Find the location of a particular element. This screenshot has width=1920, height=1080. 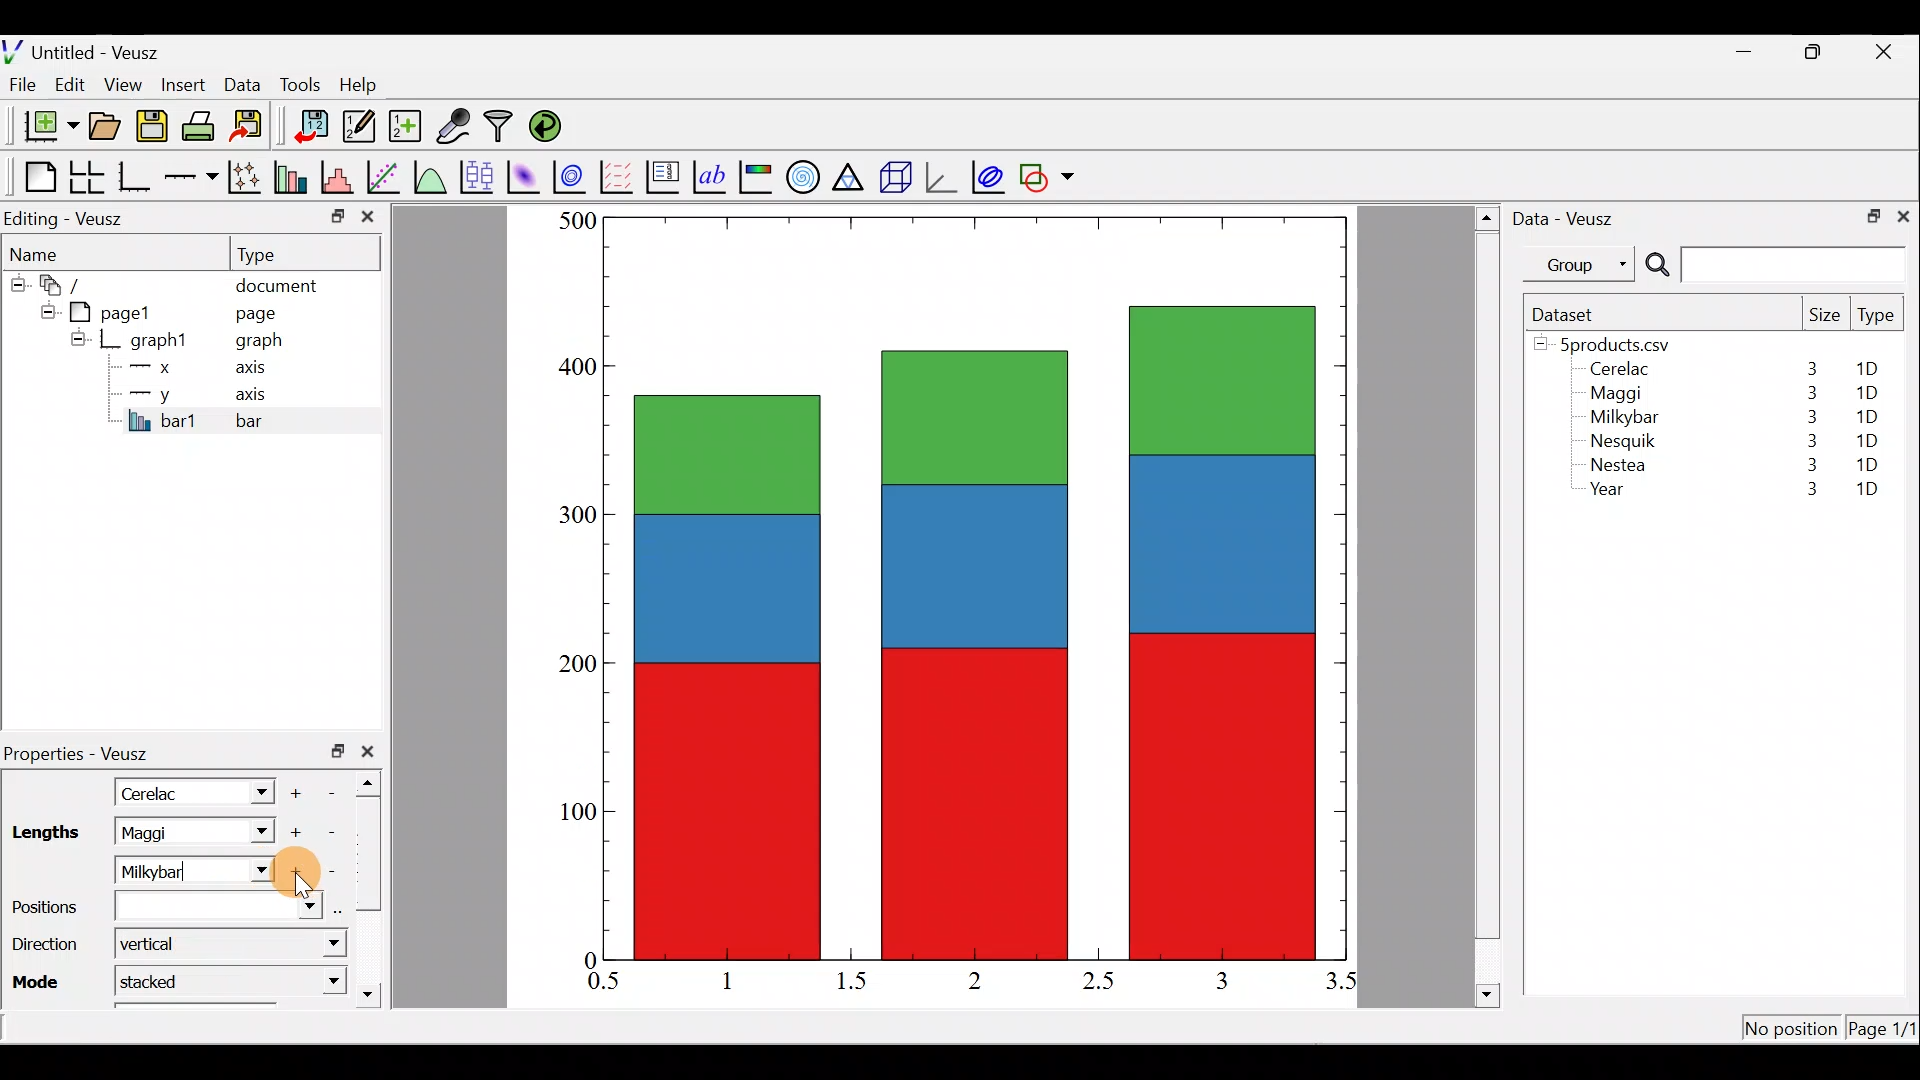

Histogram of a dataset is located at coordinates (343, 178).